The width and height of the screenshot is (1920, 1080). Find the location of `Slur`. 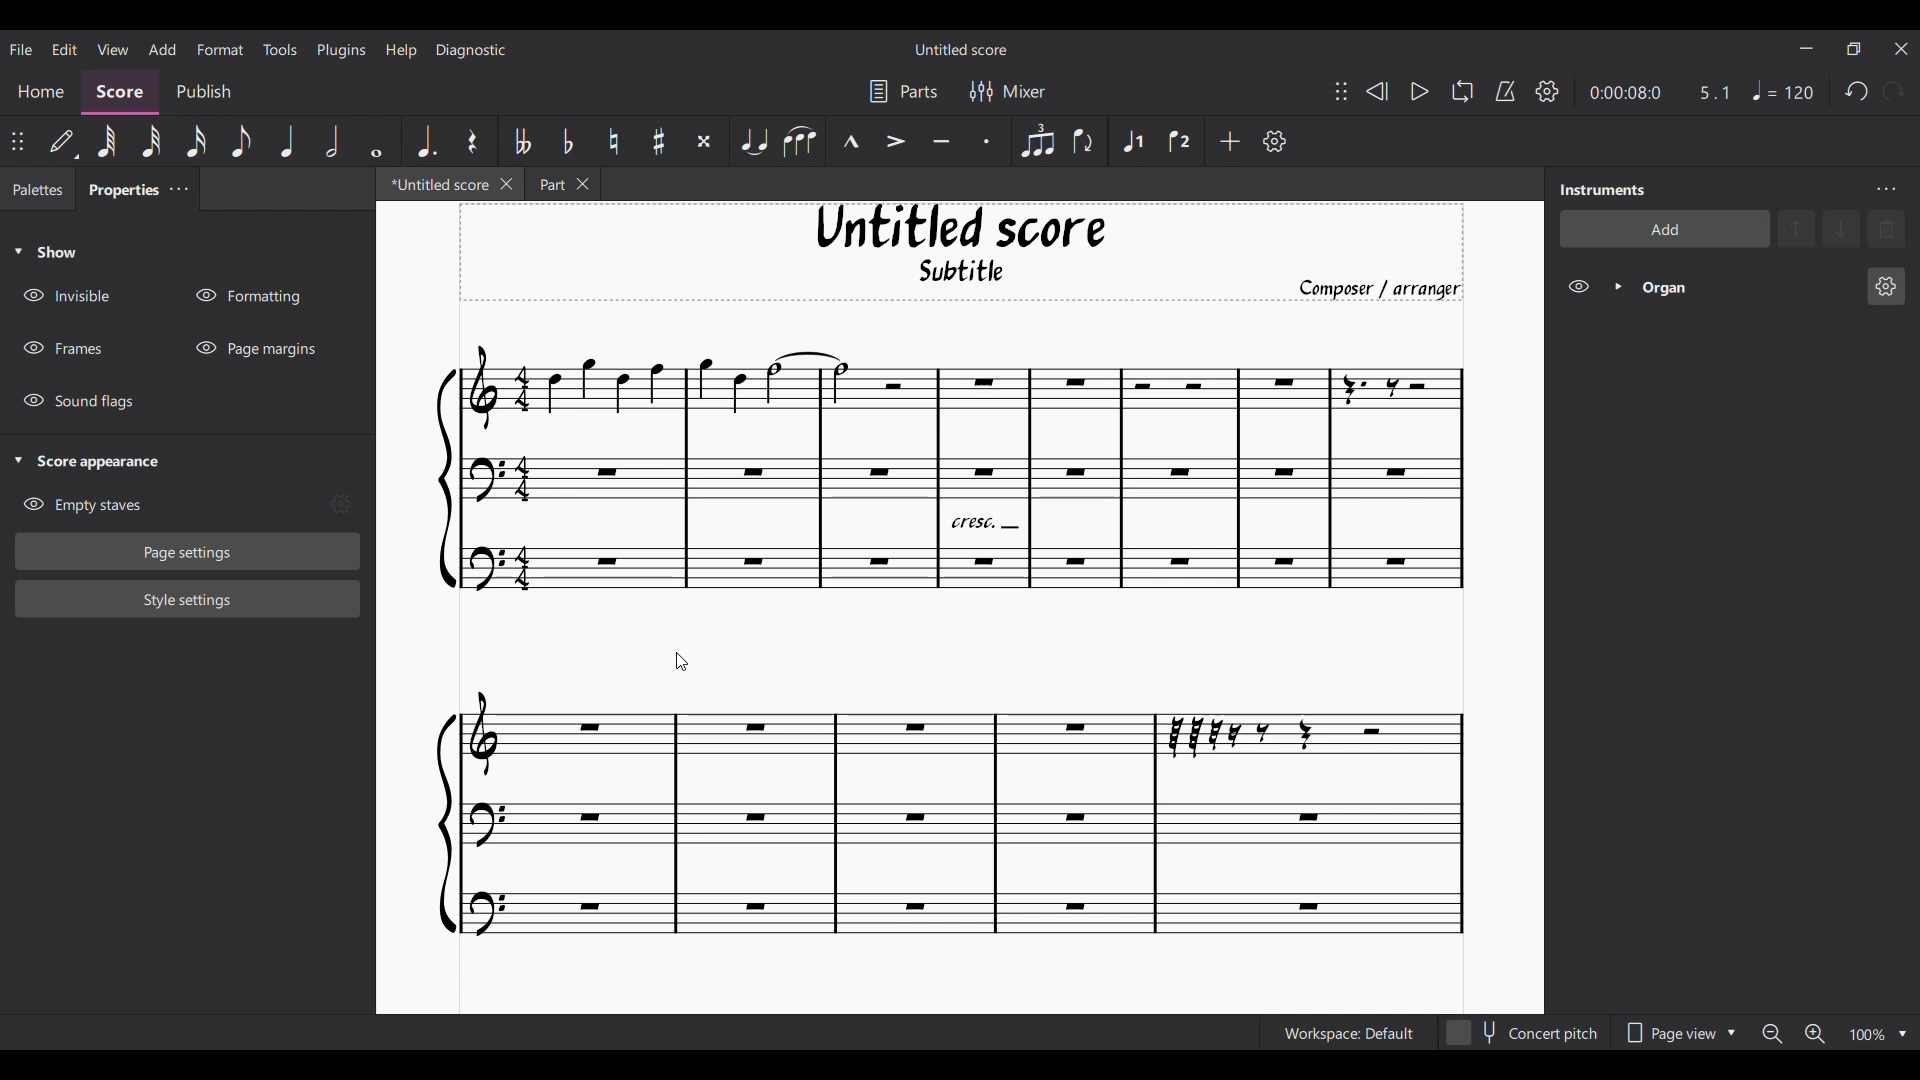

Slur is located at coordinates (799, 141).